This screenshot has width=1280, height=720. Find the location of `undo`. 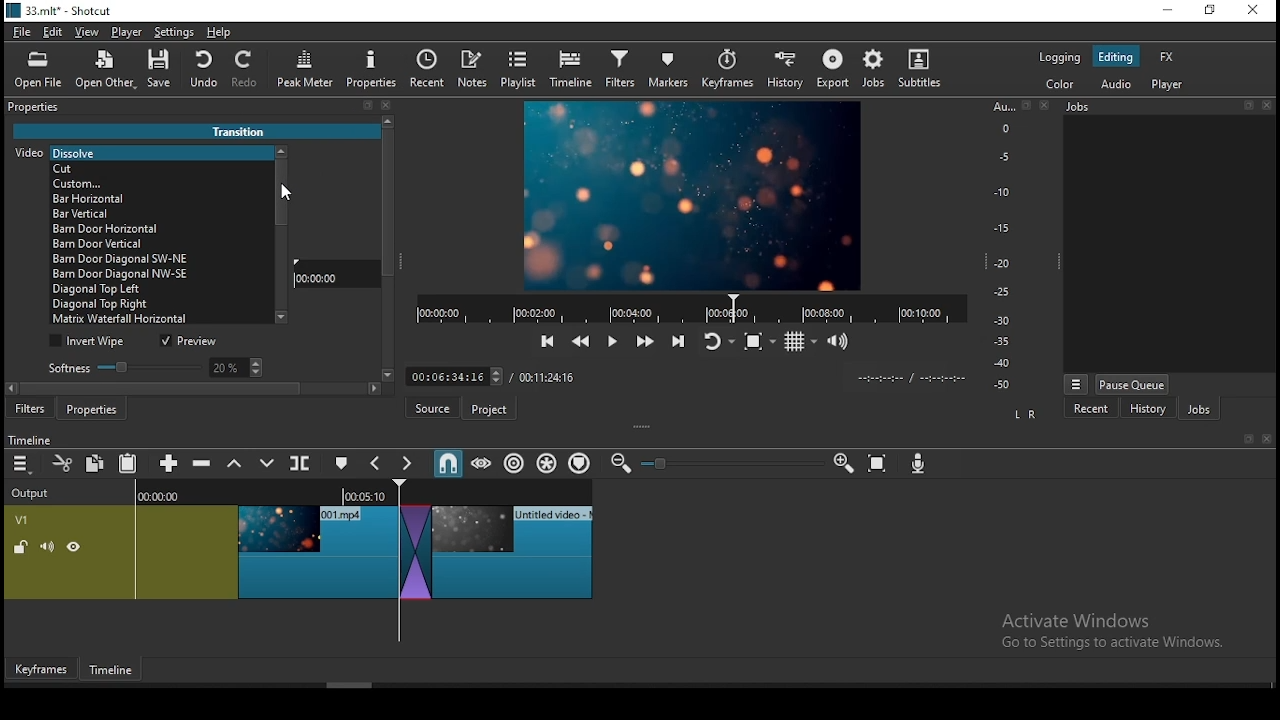

undo is located at coordinates (205, 70).